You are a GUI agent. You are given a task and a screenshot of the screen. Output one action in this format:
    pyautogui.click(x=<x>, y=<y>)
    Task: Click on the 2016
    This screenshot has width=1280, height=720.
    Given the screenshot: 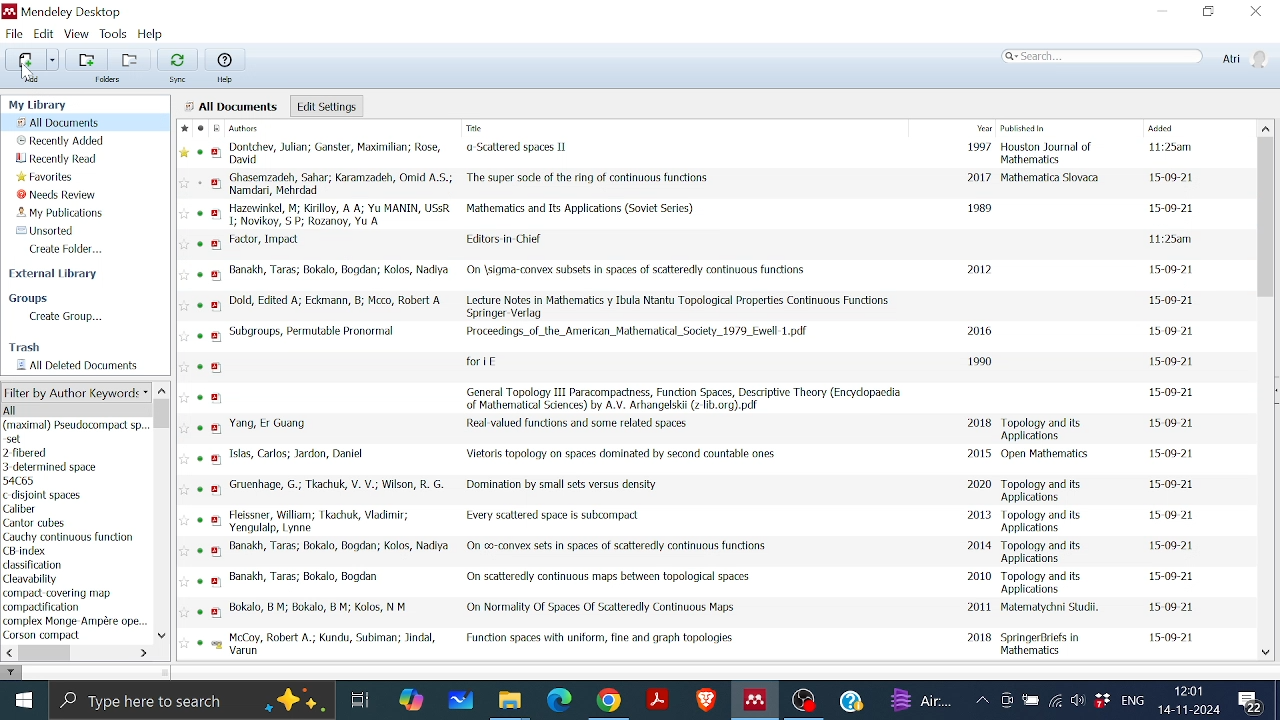 What is the action you would take?
    pyautogui.click(x=982, y=331)
    